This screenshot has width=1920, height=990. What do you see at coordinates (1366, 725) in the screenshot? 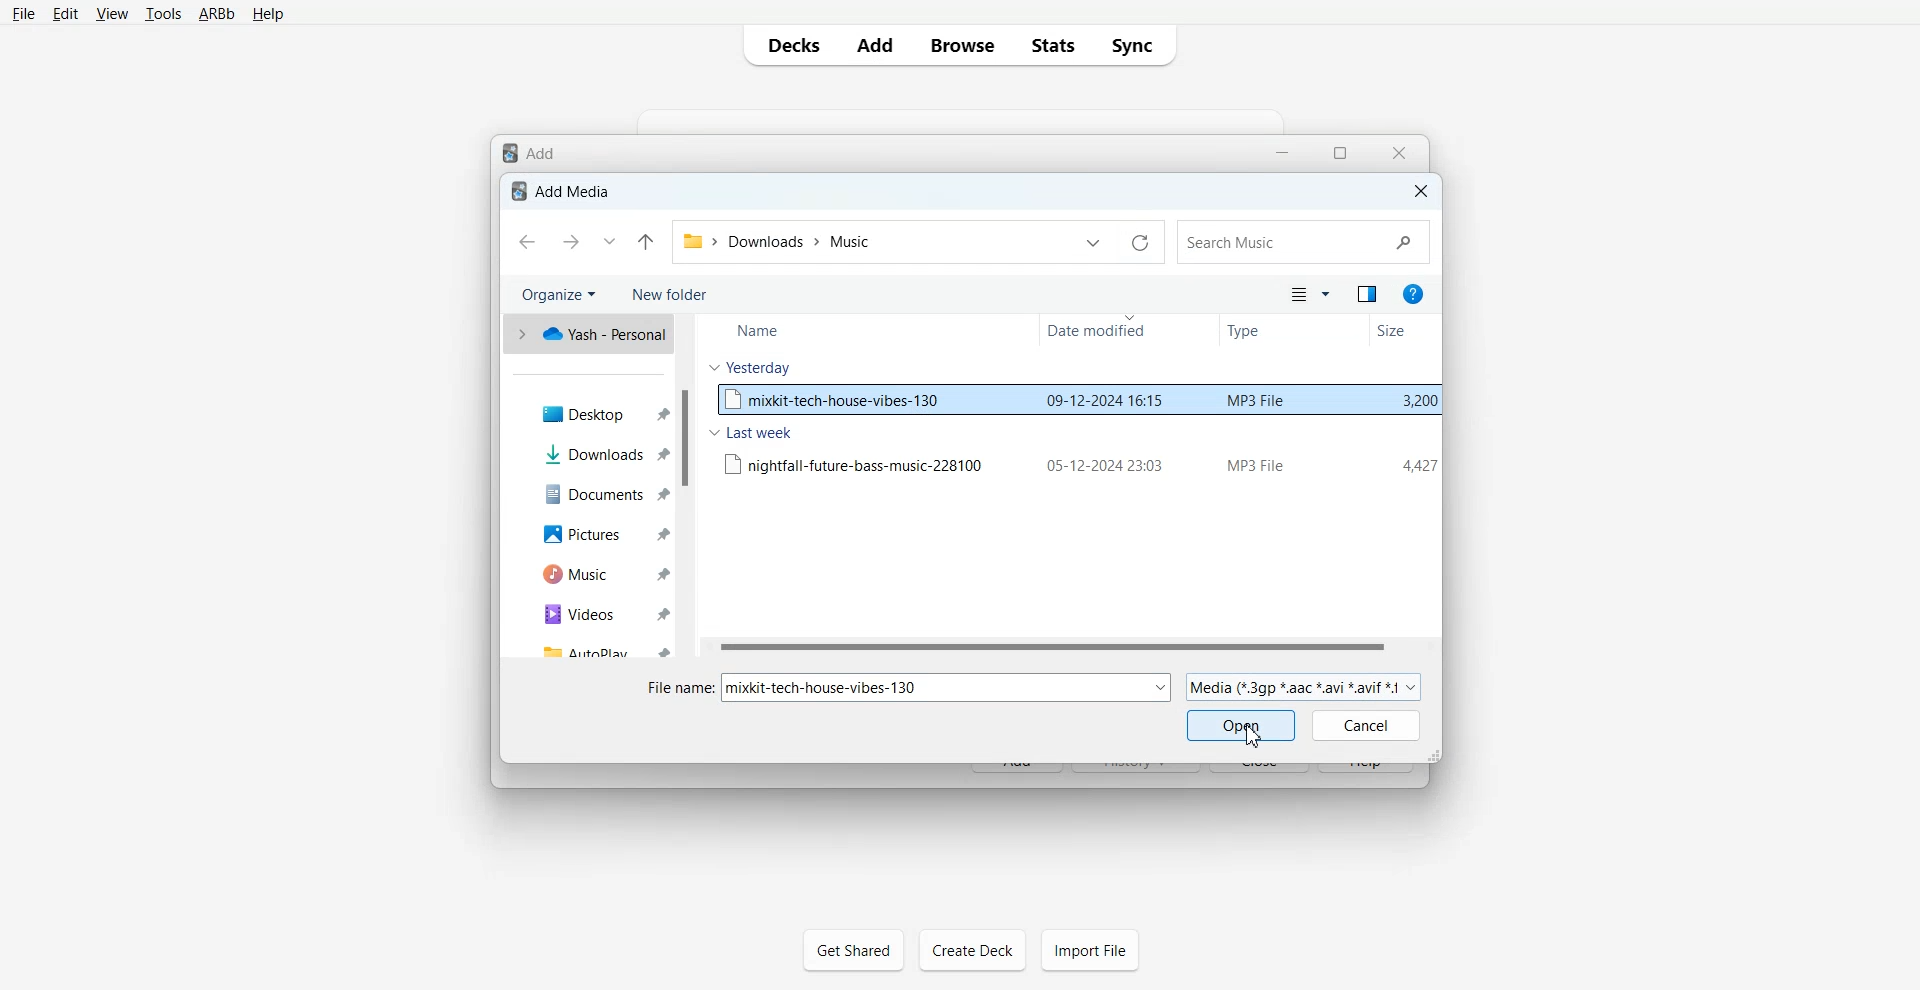
I see `Cancel` at bounding box center [1366, 725].